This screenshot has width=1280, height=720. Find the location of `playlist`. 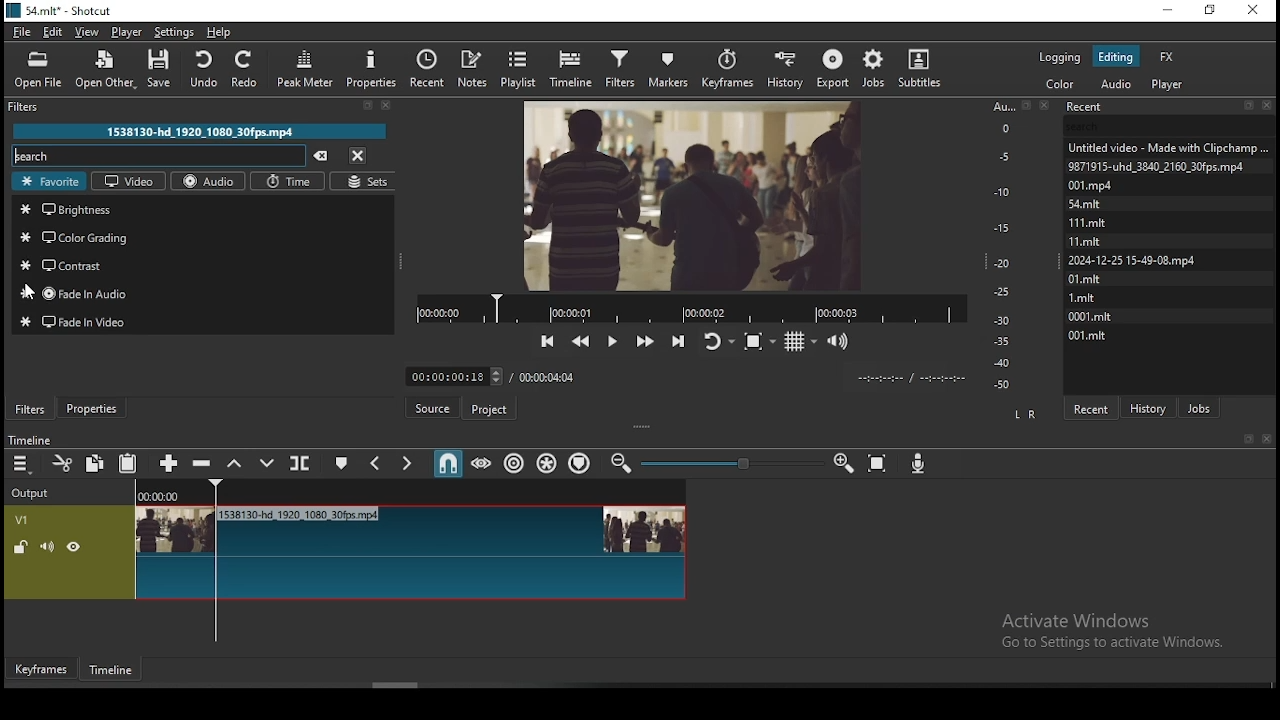

playlist is located at coordinates (520, 69).